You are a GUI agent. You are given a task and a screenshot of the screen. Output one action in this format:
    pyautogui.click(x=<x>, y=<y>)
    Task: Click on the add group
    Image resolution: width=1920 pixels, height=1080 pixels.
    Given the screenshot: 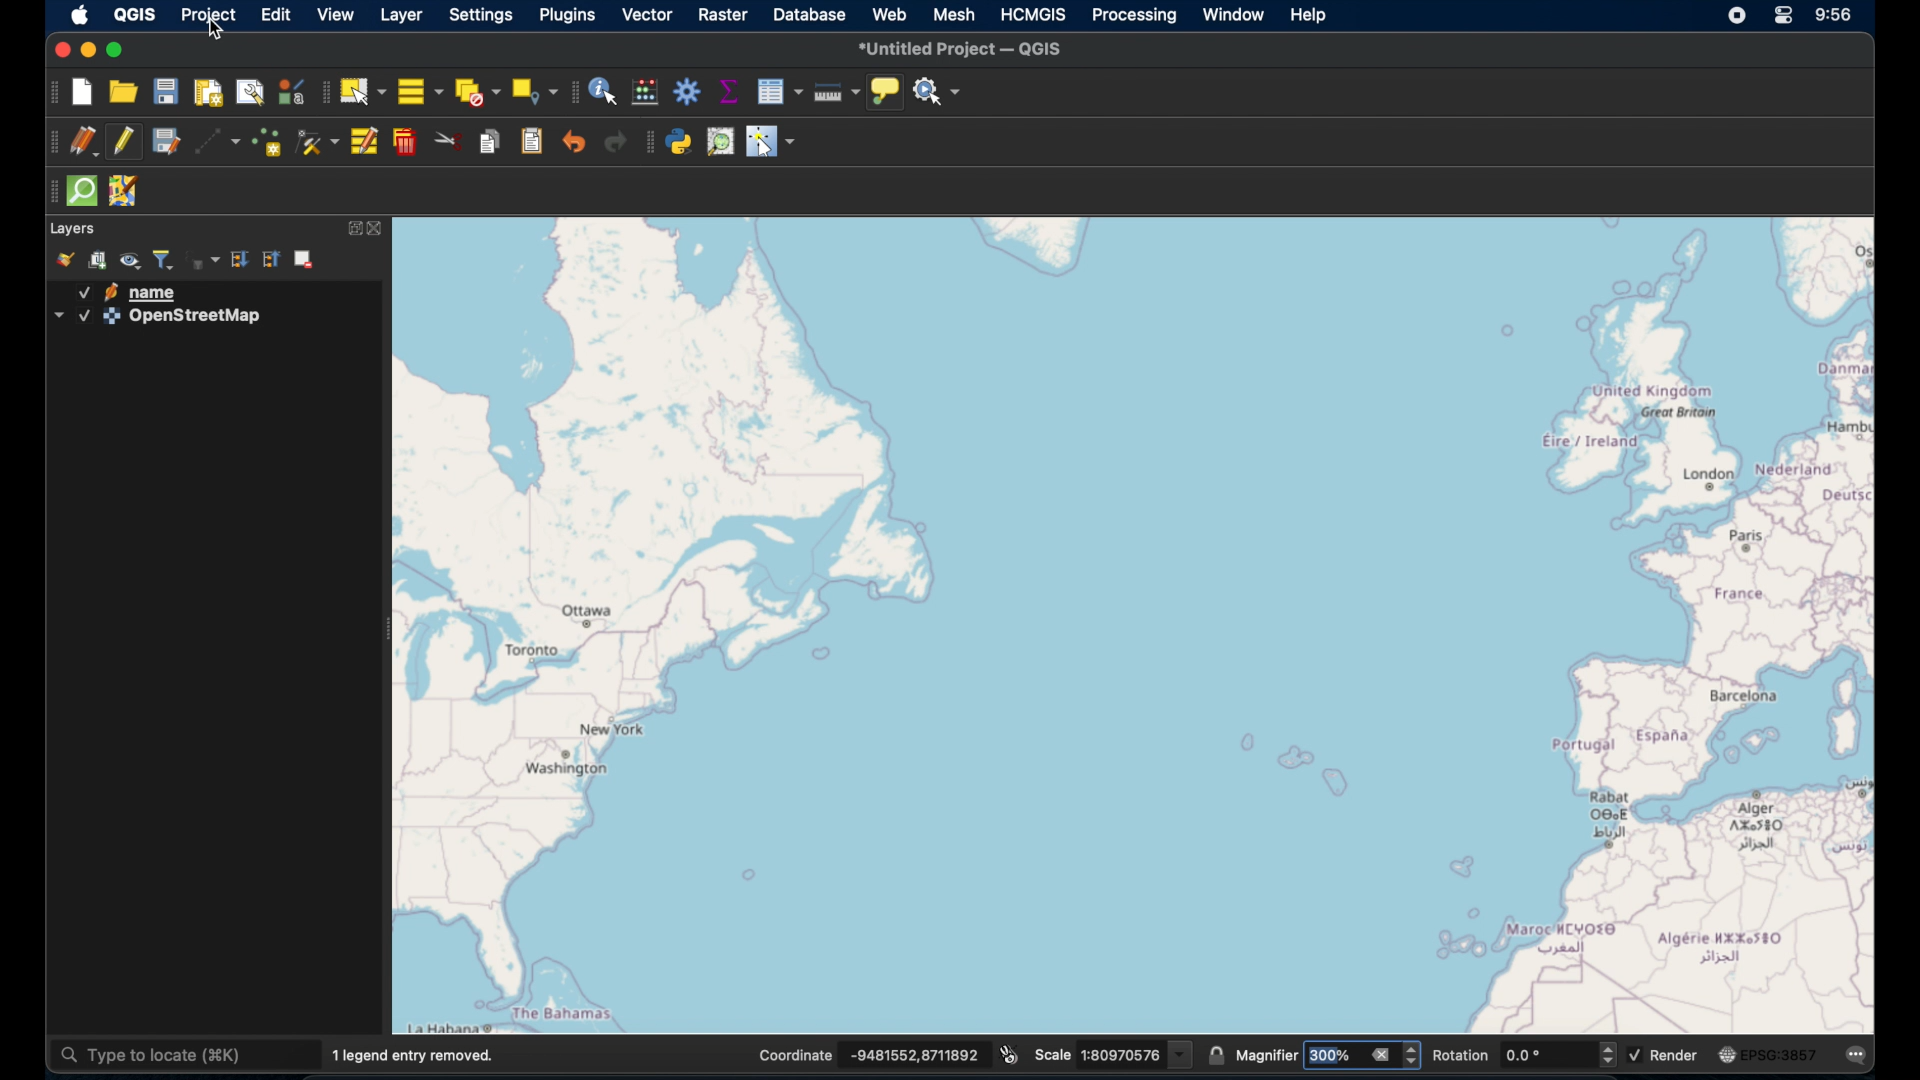 What is the action you would take?
    pyautogui.click(x=101, y=260)
    